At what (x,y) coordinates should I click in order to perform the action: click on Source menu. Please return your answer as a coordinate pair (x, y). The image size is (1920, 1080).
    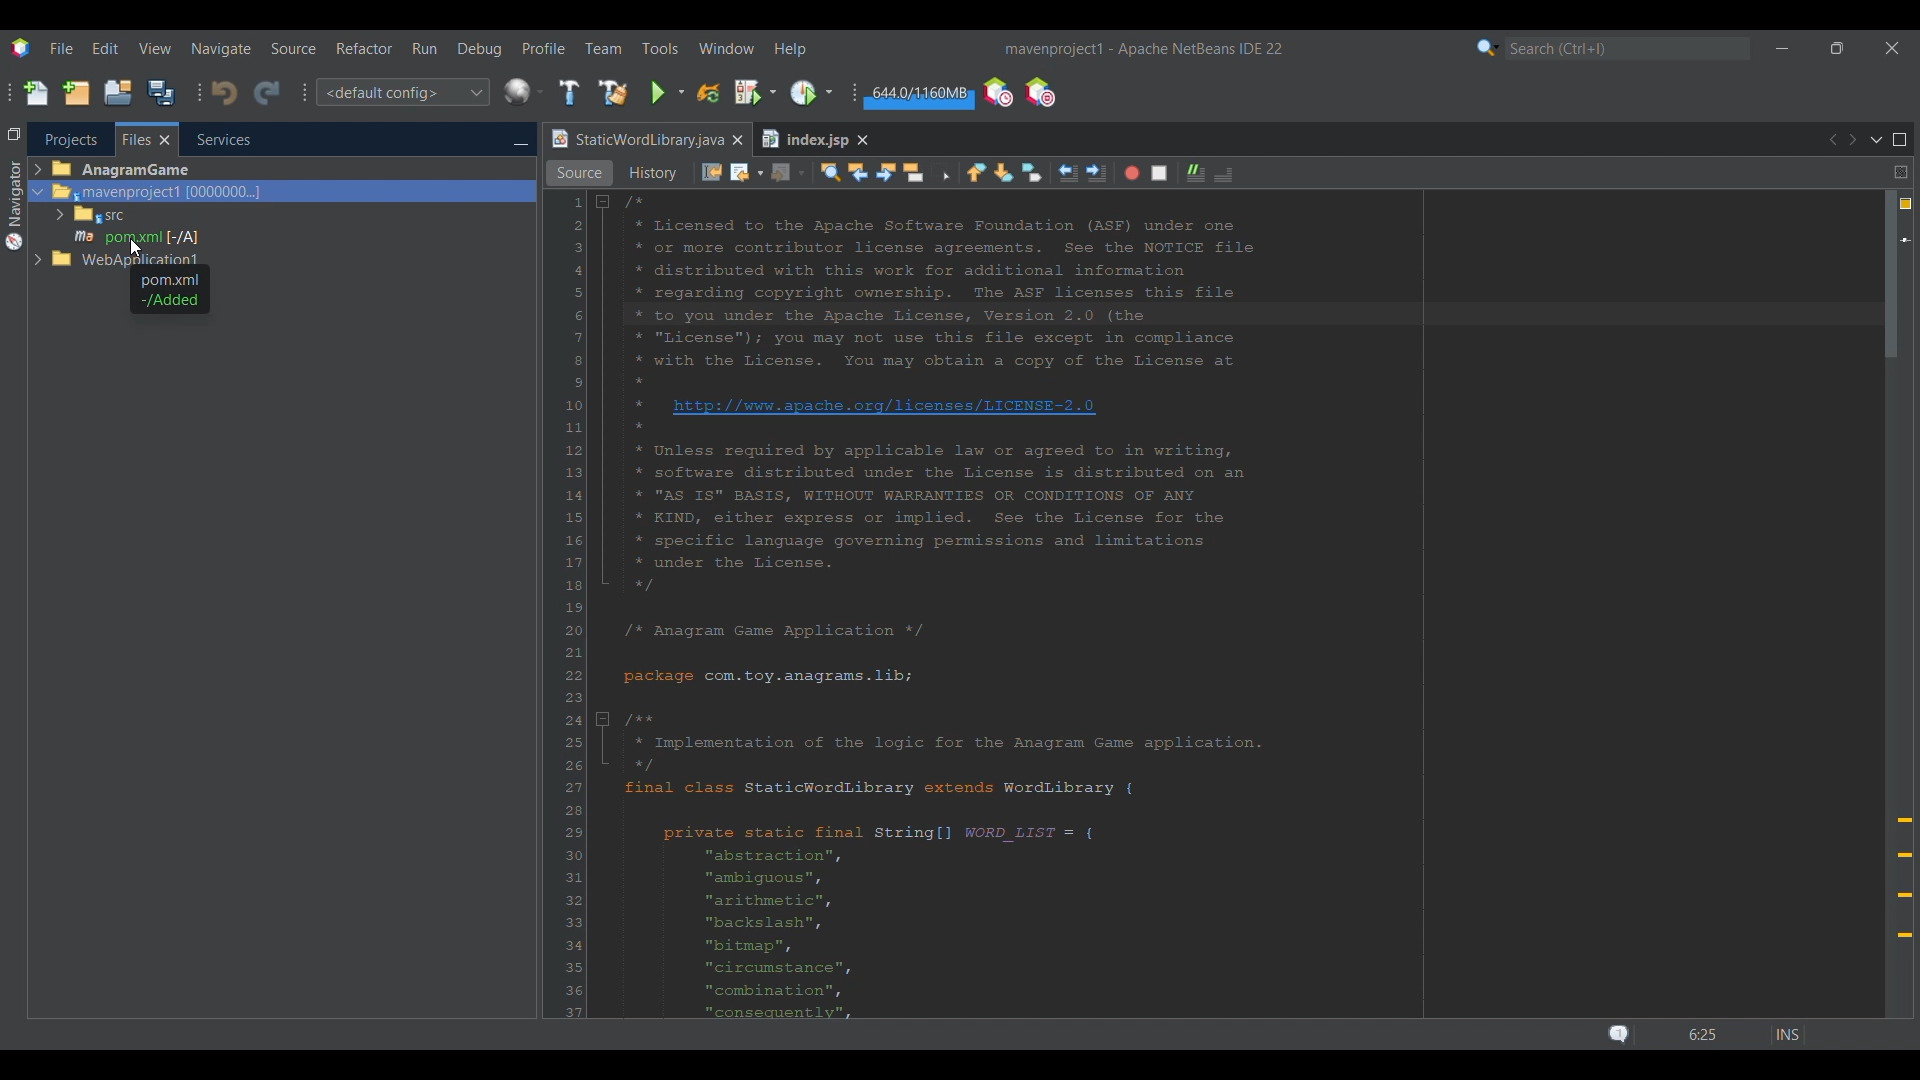
    Looking at the image, I should click on (294, 49).